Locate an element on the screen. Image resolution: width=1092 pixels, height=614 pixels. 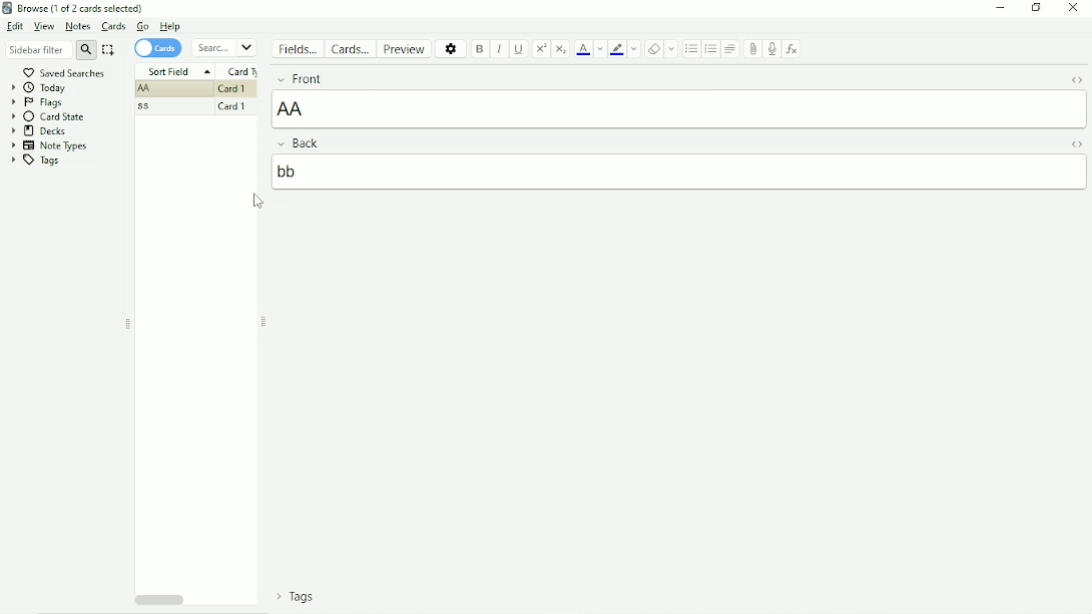
Toggle HTML Editor is located at coordinates (1078, 80).